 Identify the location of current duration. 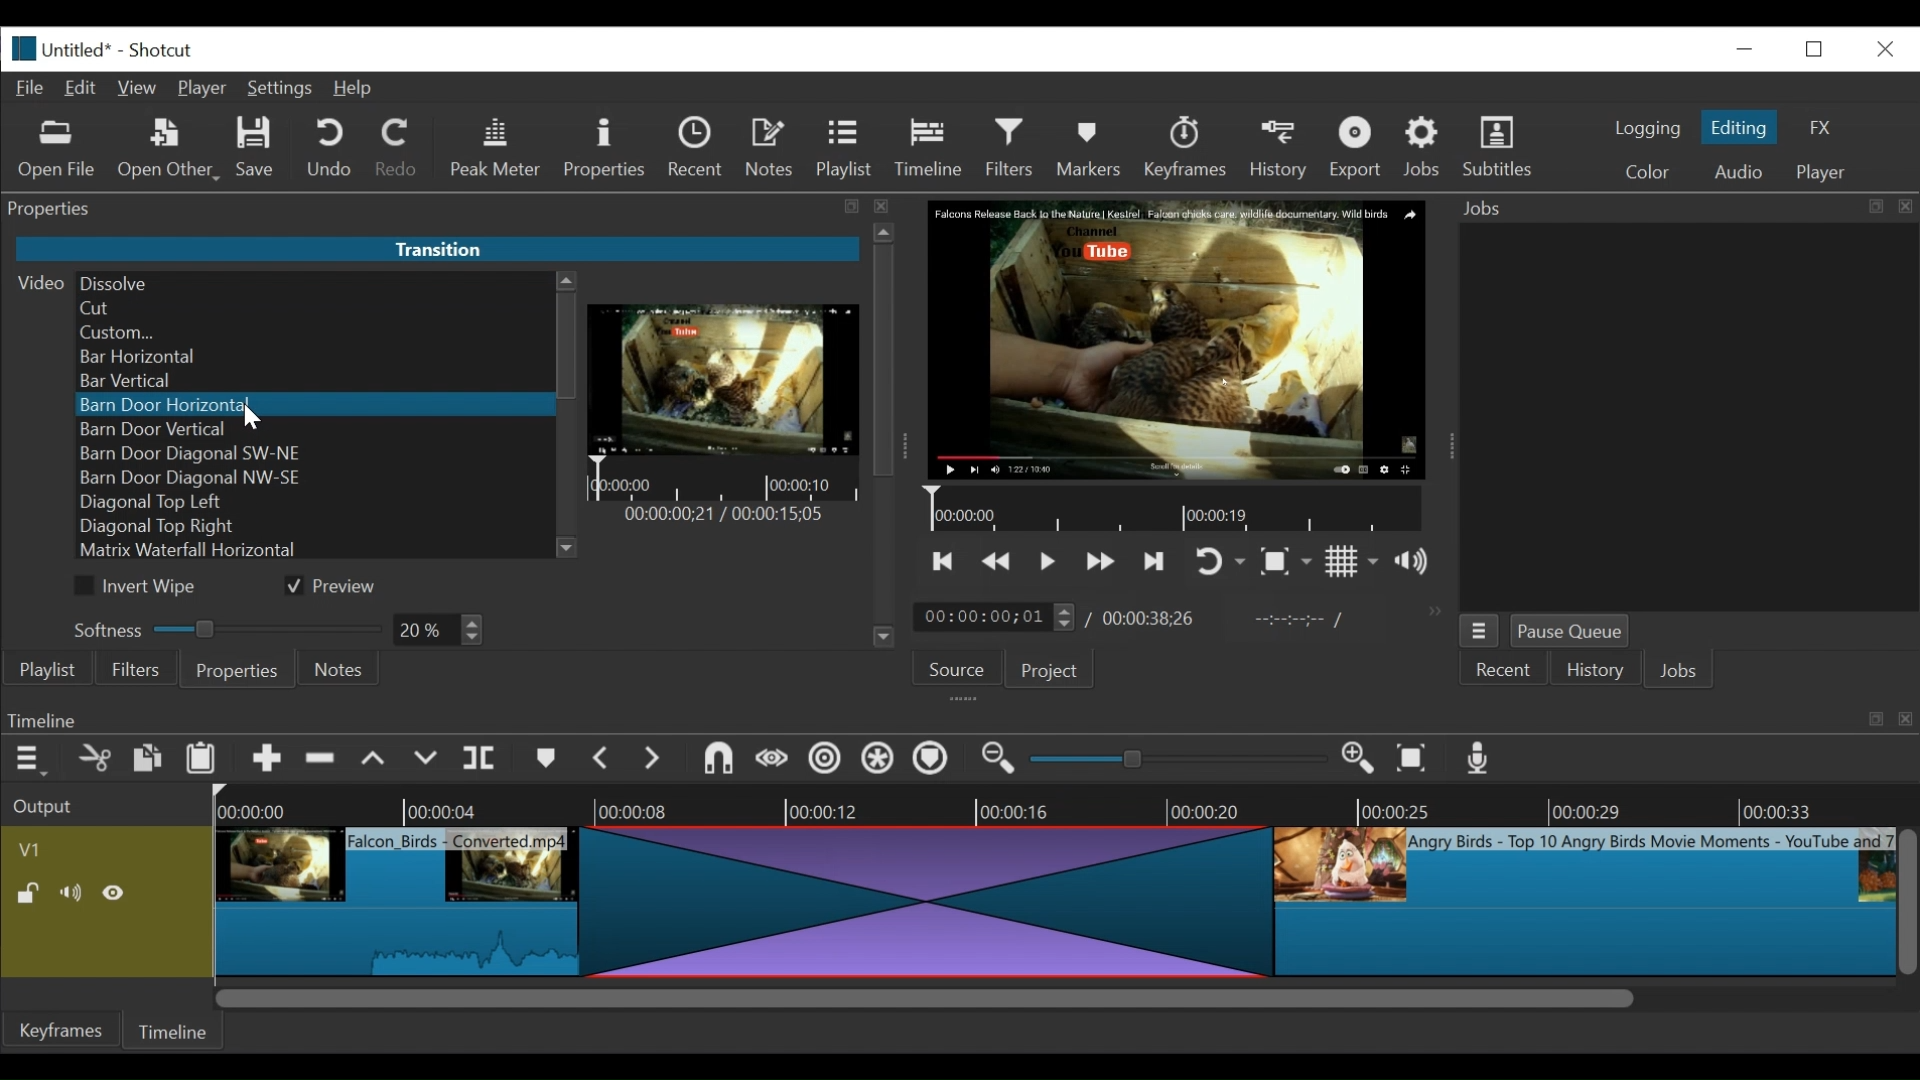
(997, 618).